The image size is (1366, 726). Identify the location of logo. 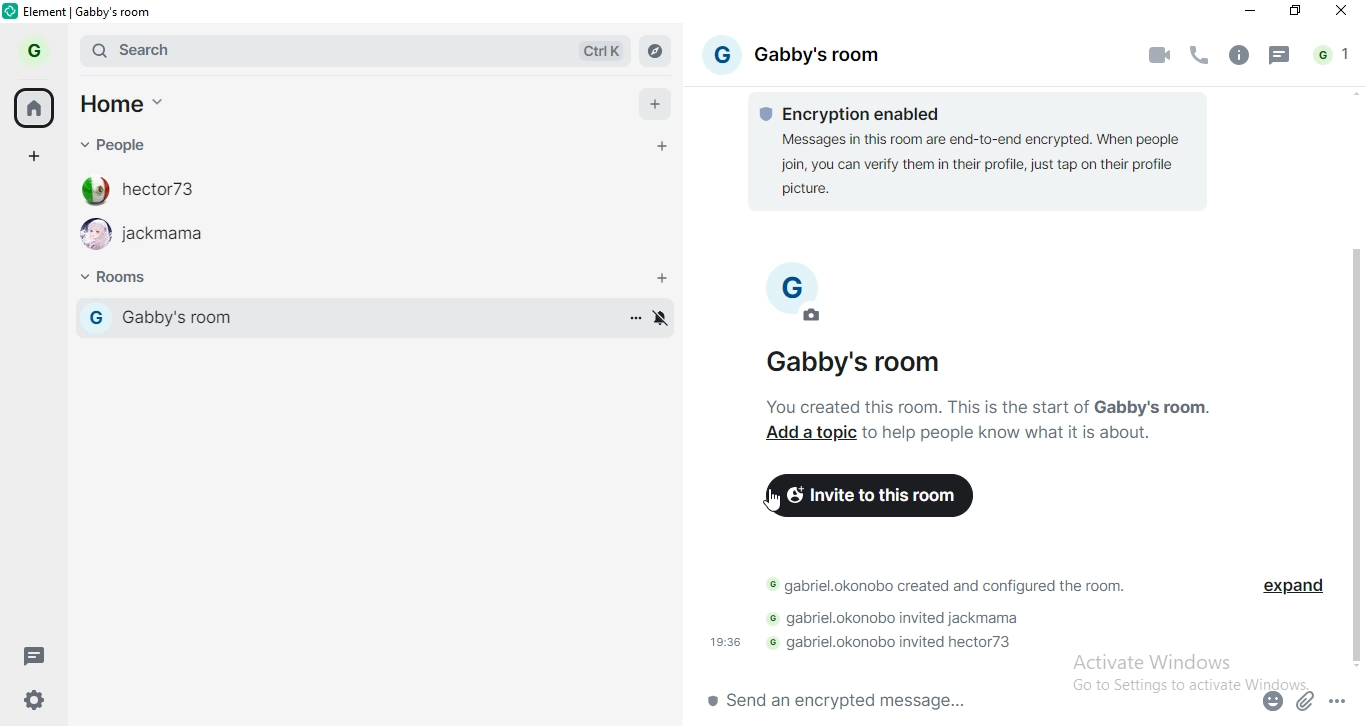
(11, 13).